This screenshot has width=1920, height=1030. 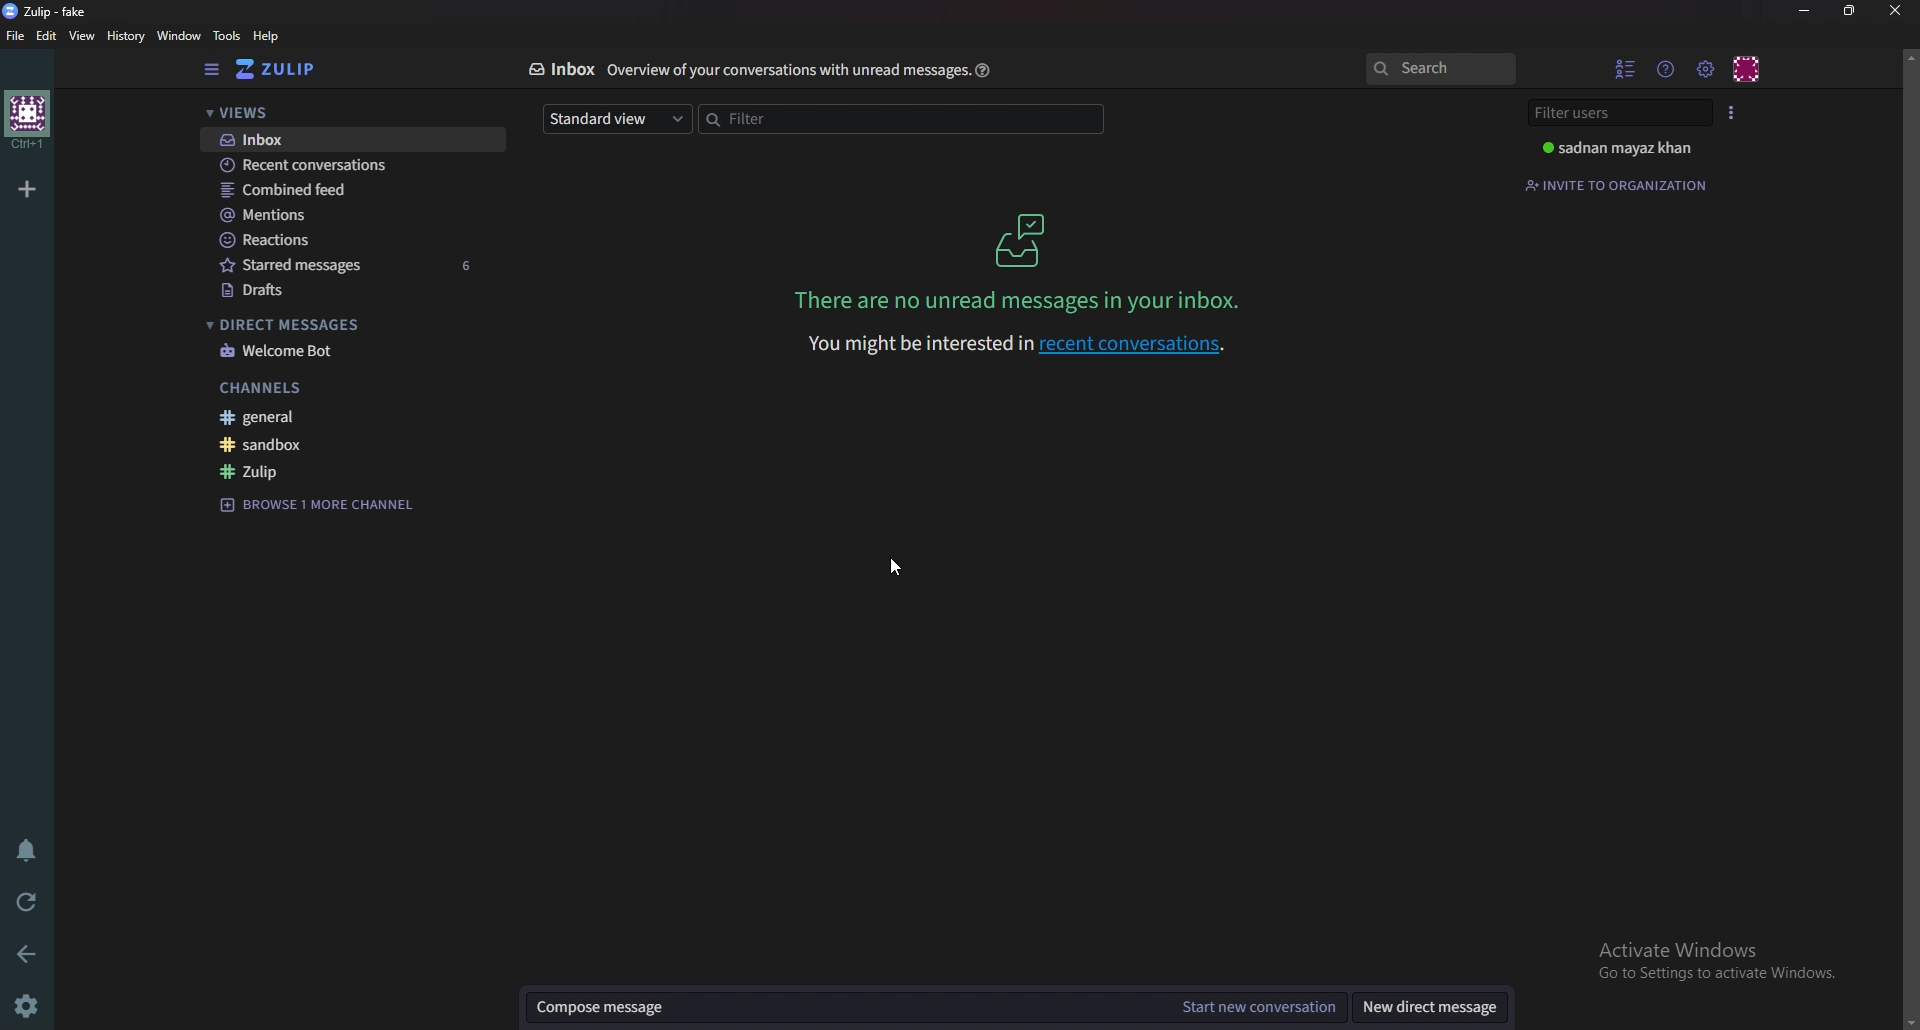 What do you see at coordinates (903, 118) in the screenshot?
I see `Filter` at bounding box center [903, 118].